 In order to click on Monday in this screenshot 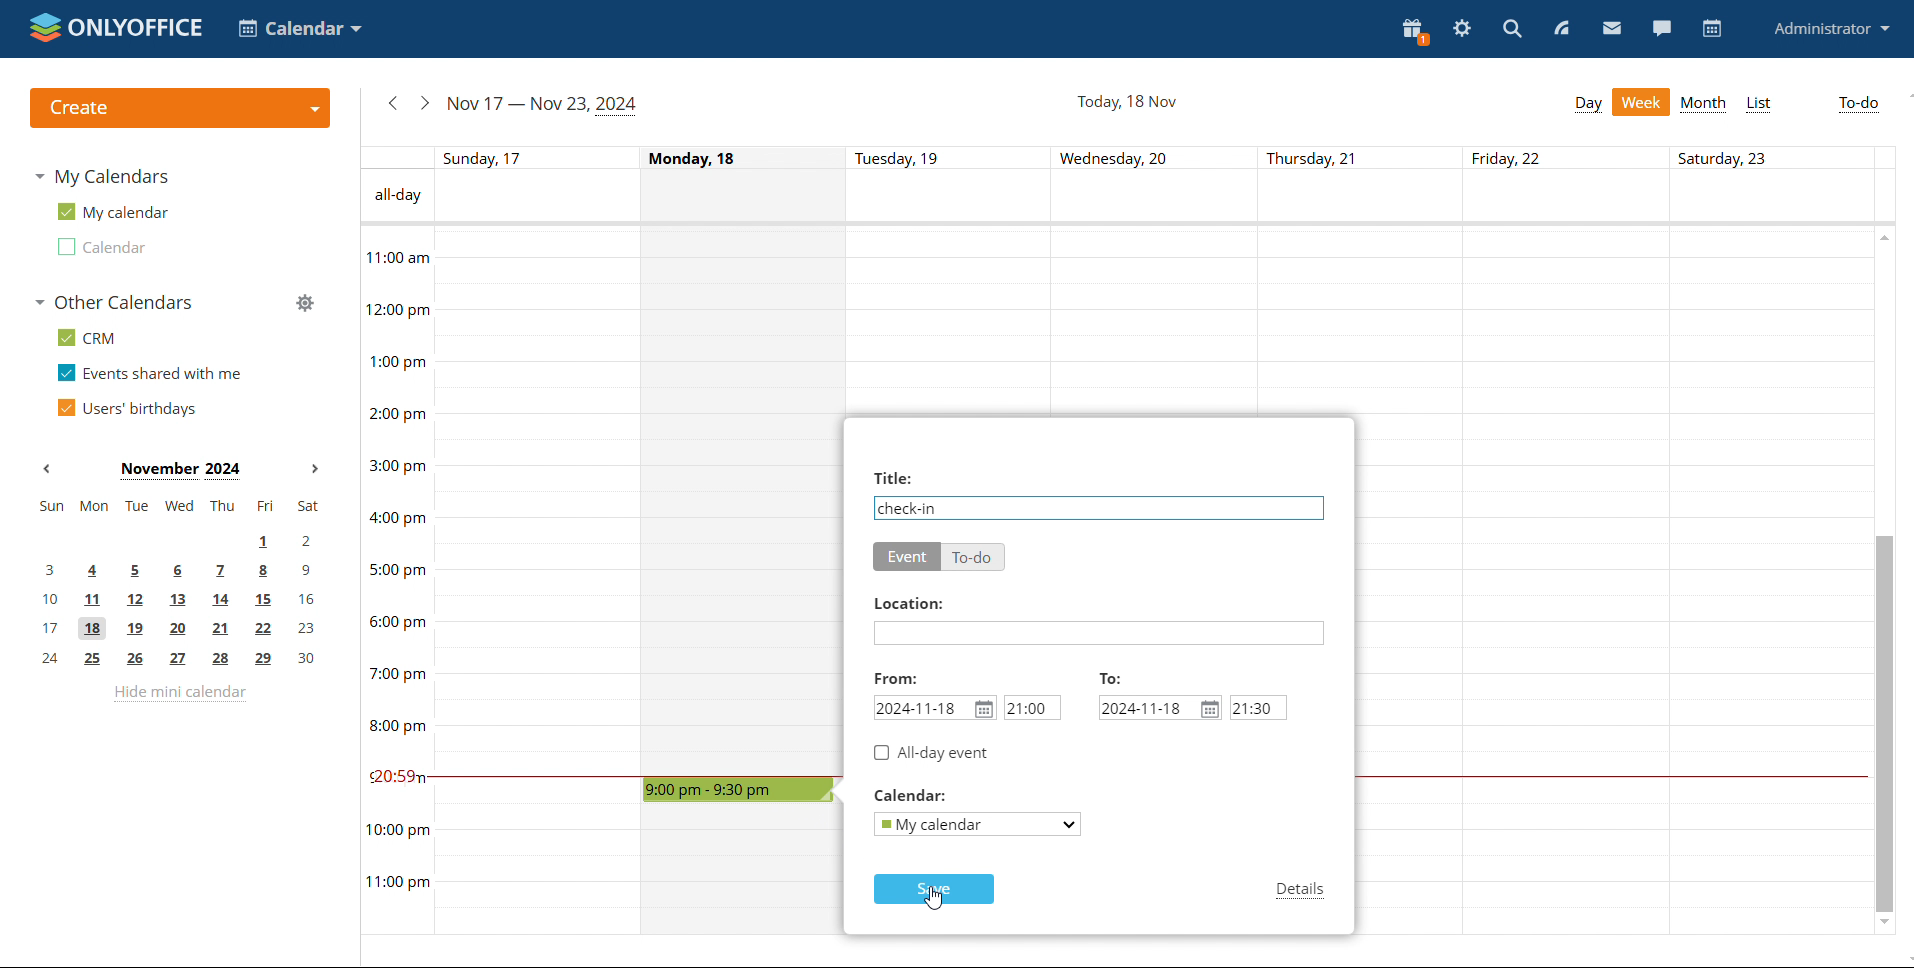, I will do `click(744, 501)`.